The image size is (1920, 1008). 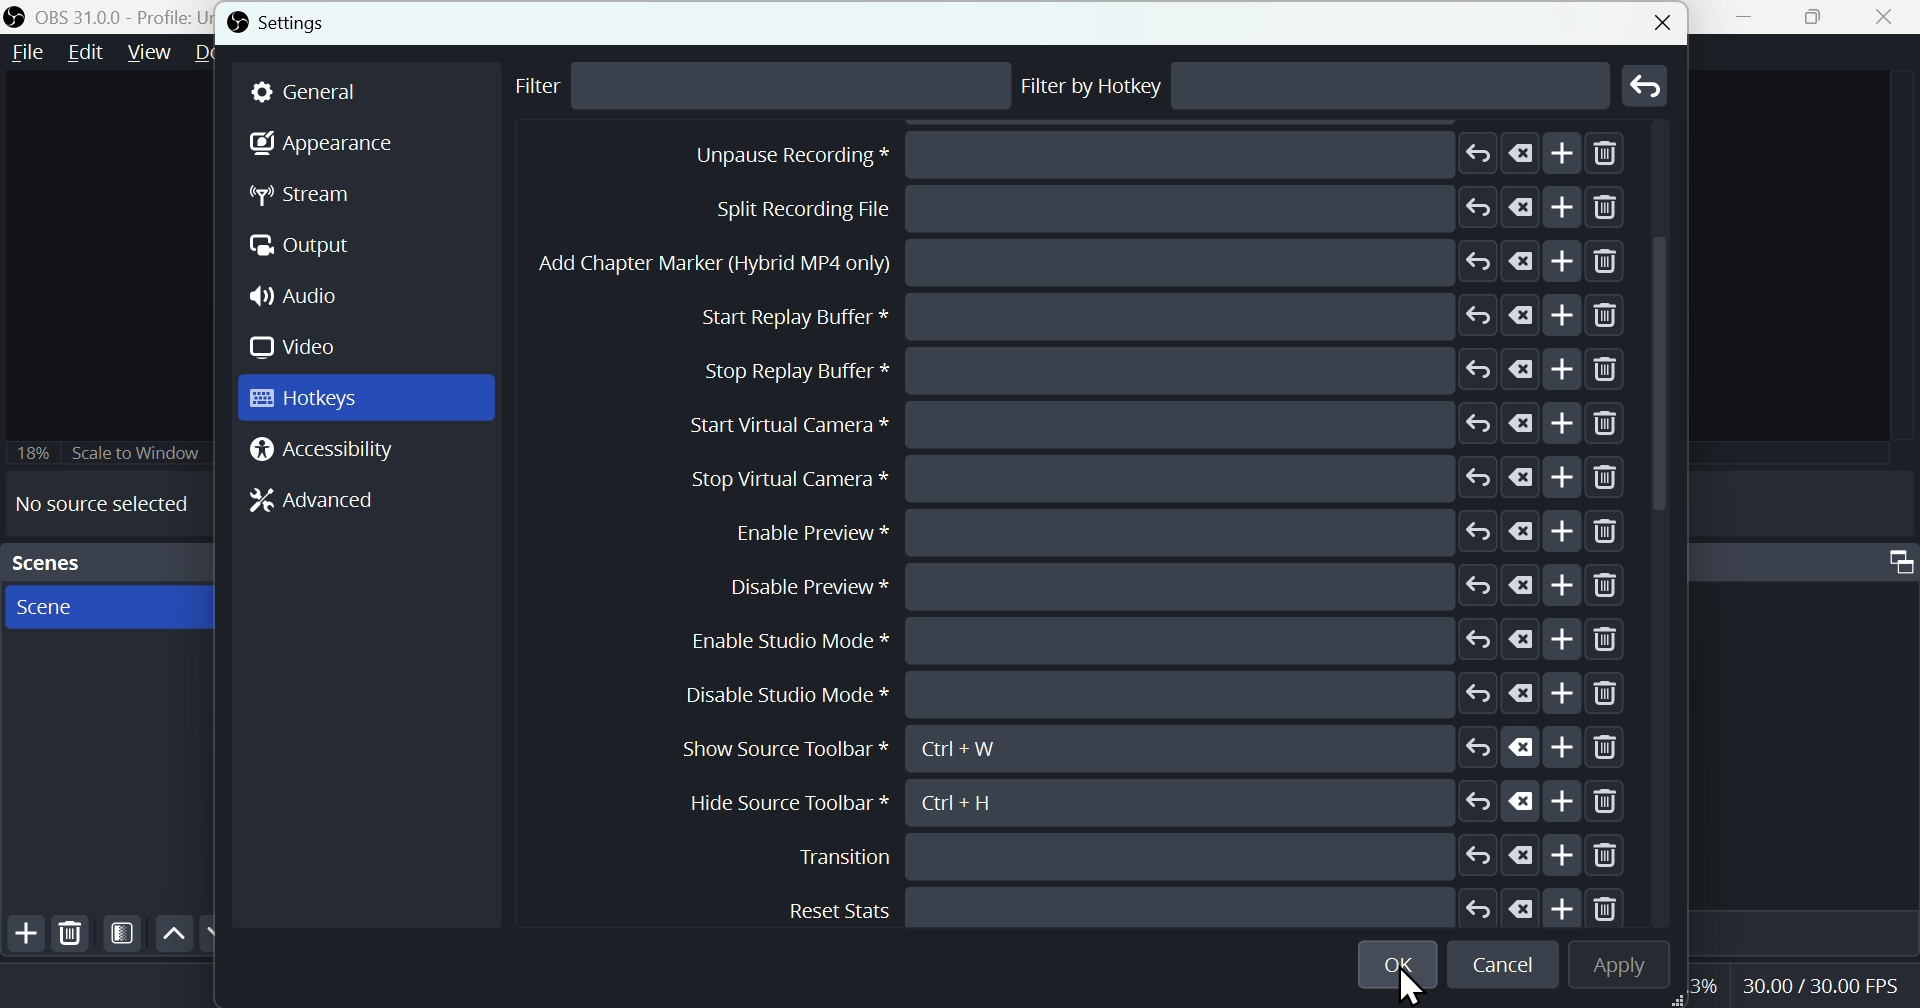 I want to click on Hot keys, so click(x=366, y=398).